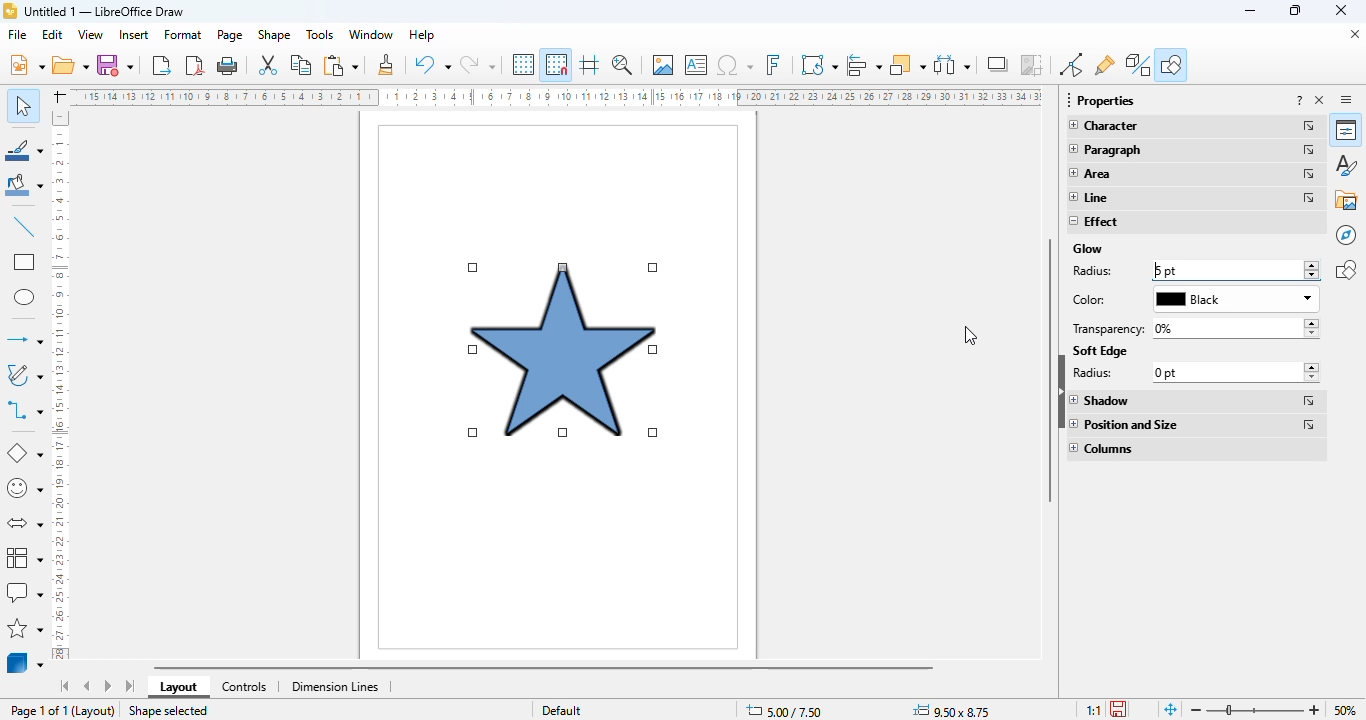  What do you see at coordinates (971, 336) in the screenshot?
I see `cursor` at bounding box center [971, 336].